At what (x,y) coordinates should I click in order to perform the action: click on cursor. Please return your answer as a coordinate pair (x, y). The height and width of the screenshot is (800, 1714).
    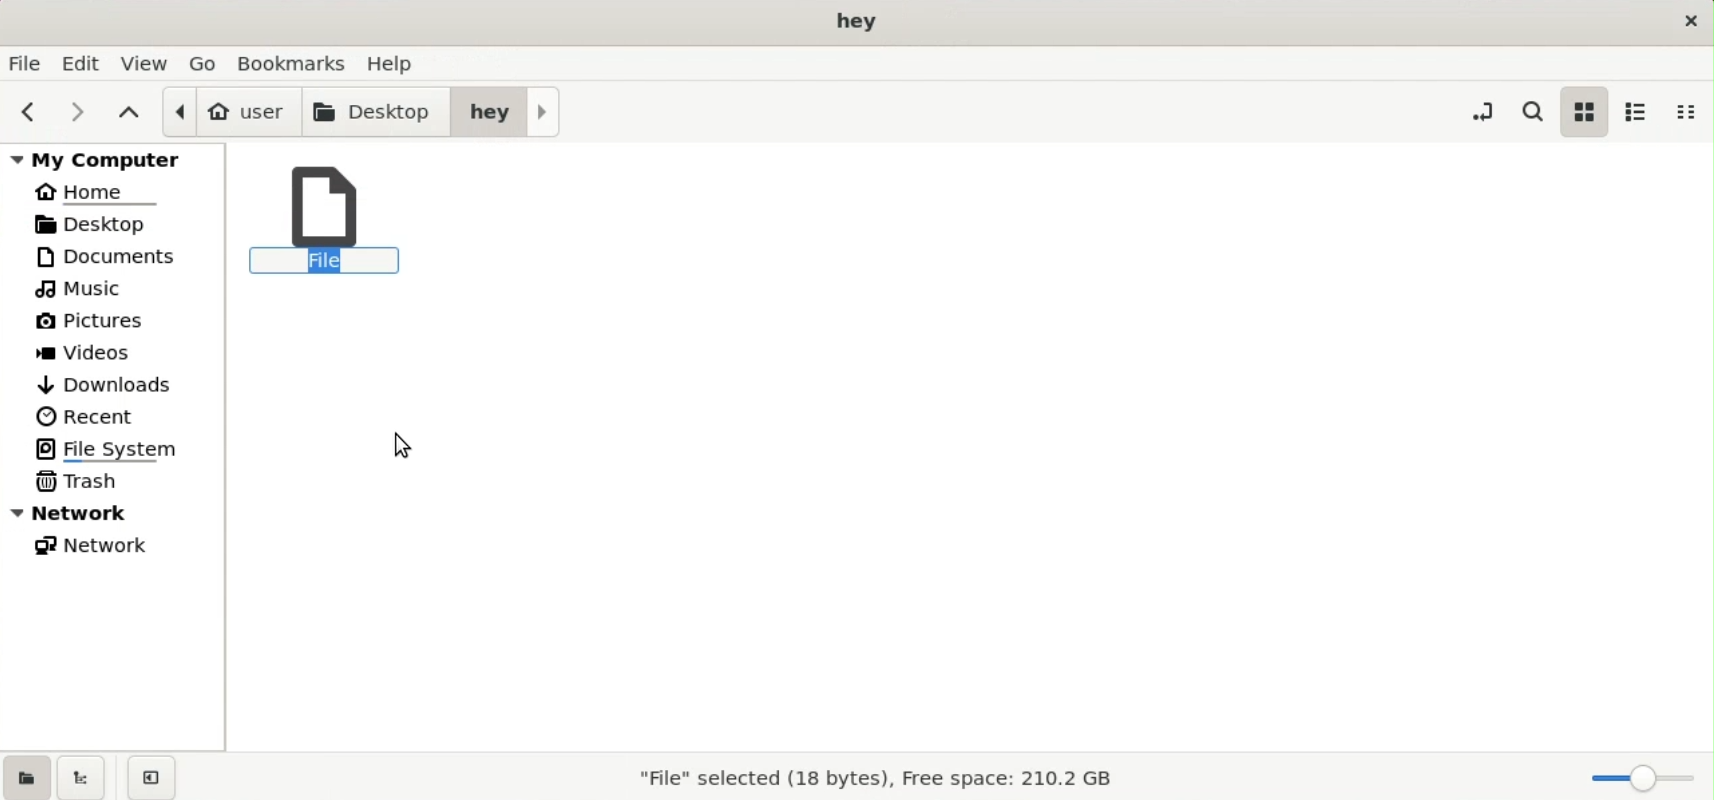
    Looking at the image, I should click on (408, 447).